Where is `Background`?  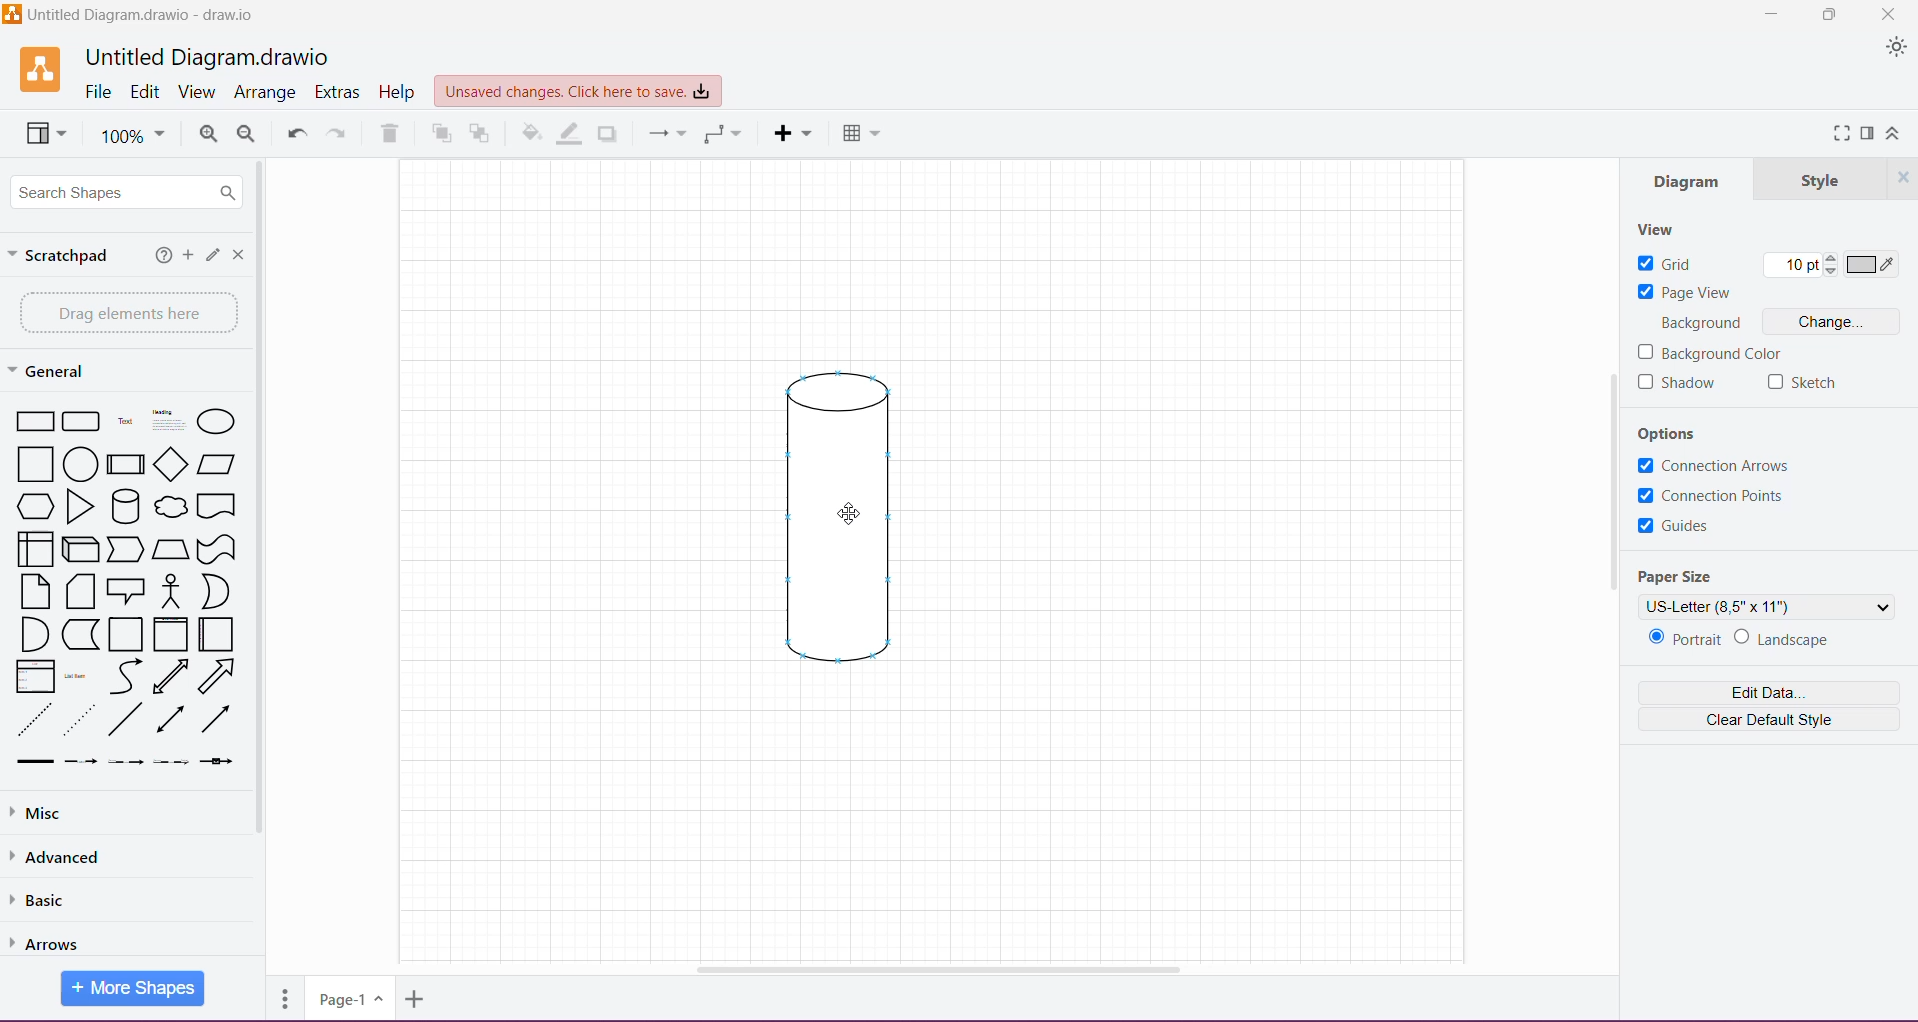
Background is located at coordinates (1702, 323).